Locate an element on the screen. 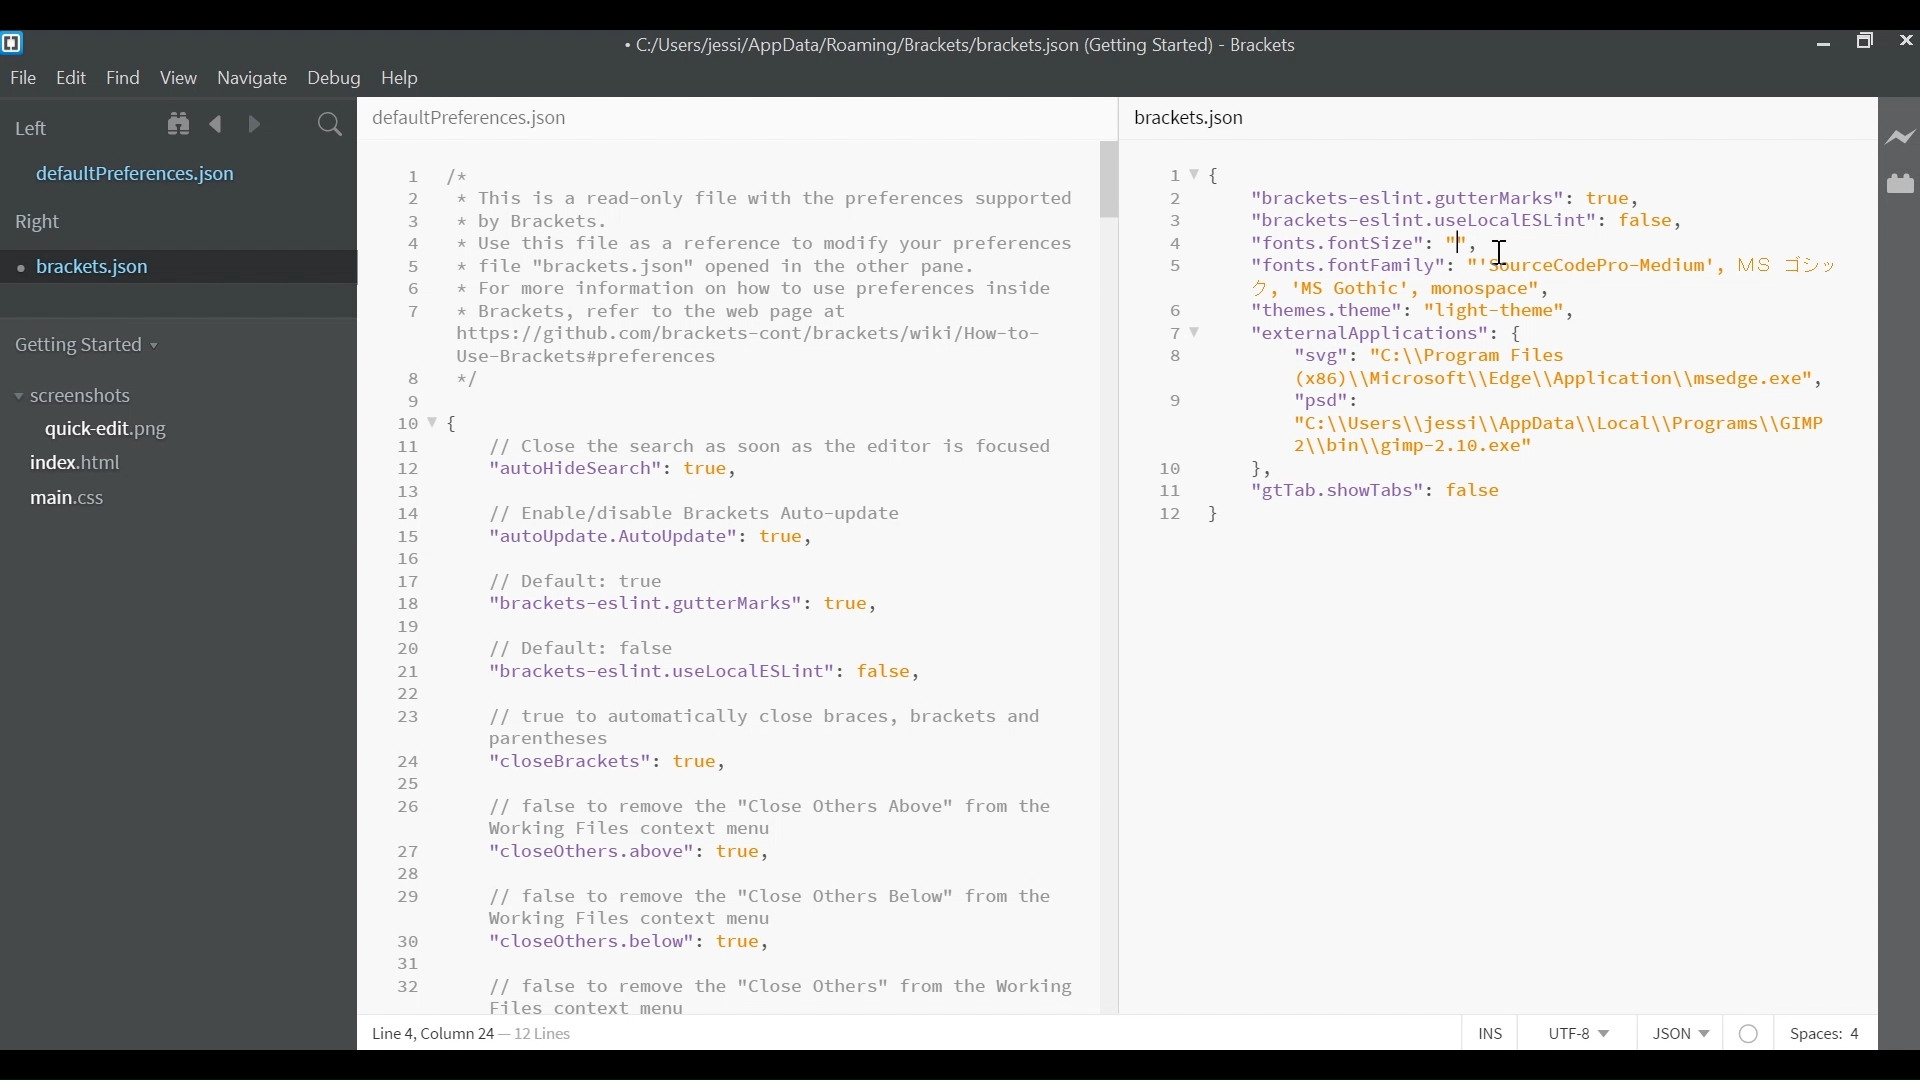 The height and width of the screenshot is (1080, 1920). View is located at coordinates (179, 79).